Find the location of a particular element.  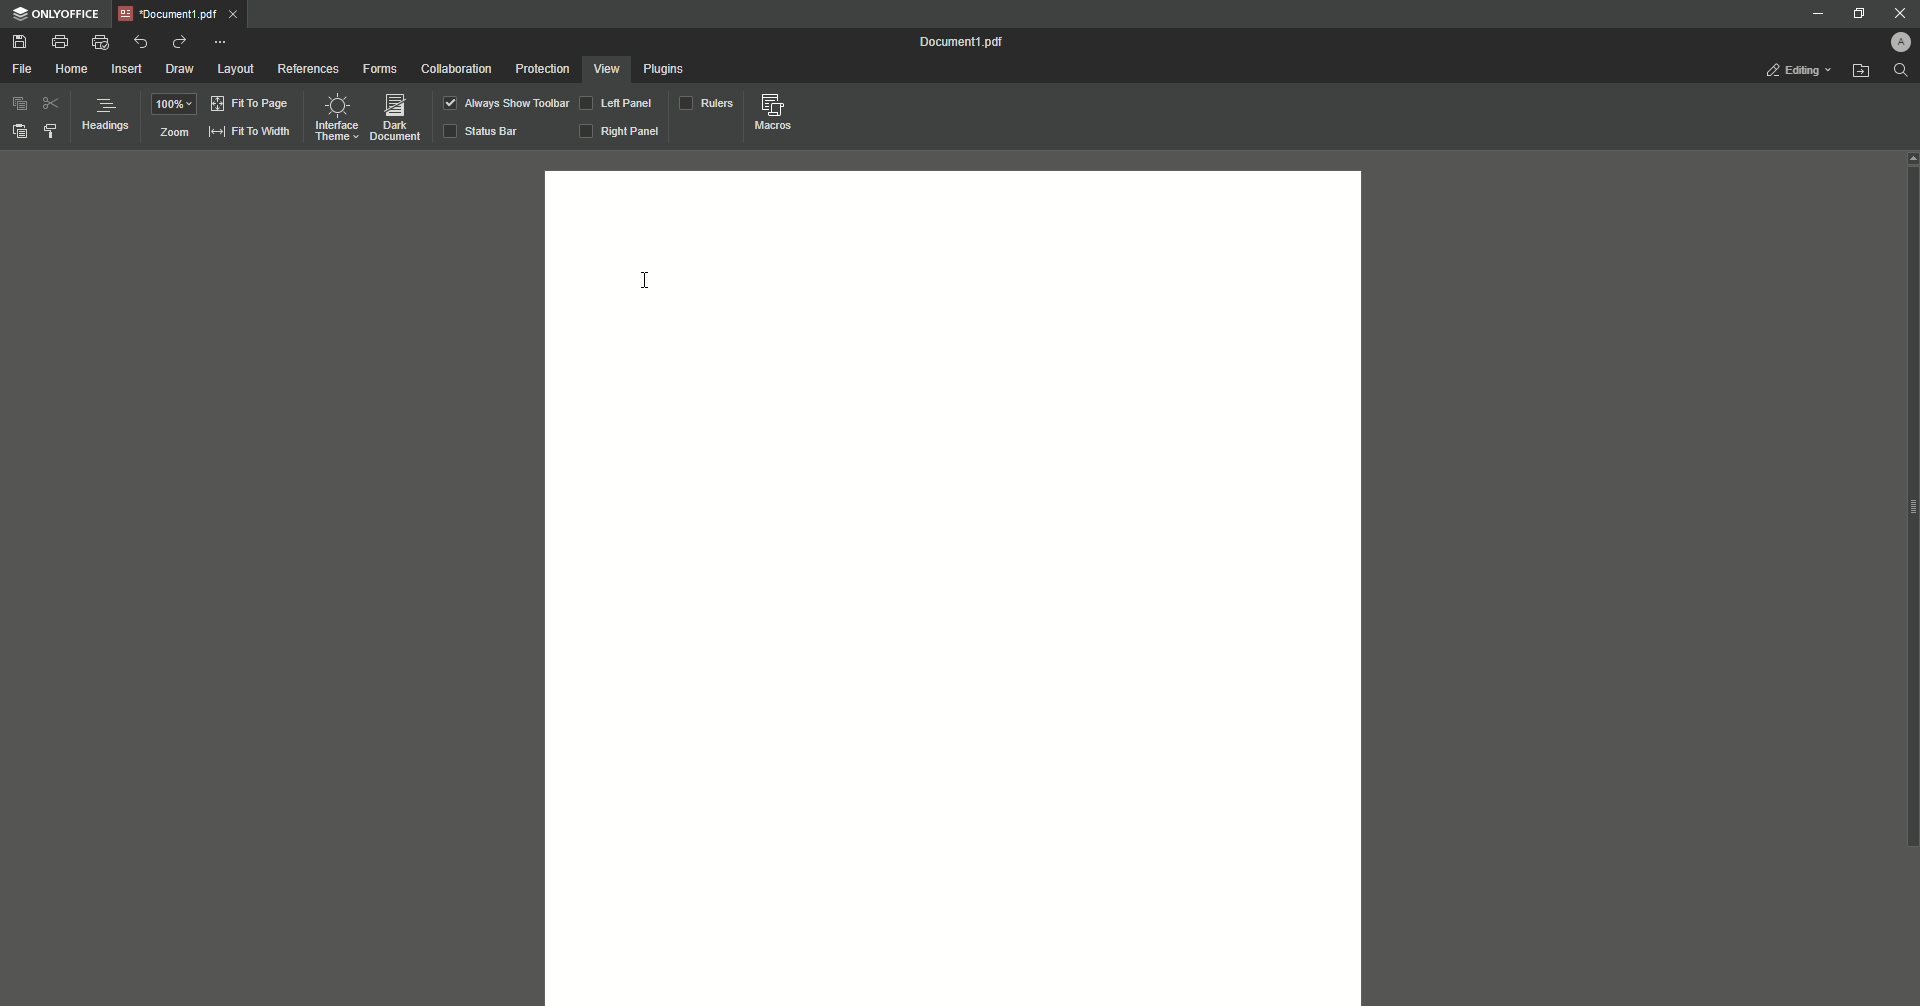

File is located at coordinates (26, 69).